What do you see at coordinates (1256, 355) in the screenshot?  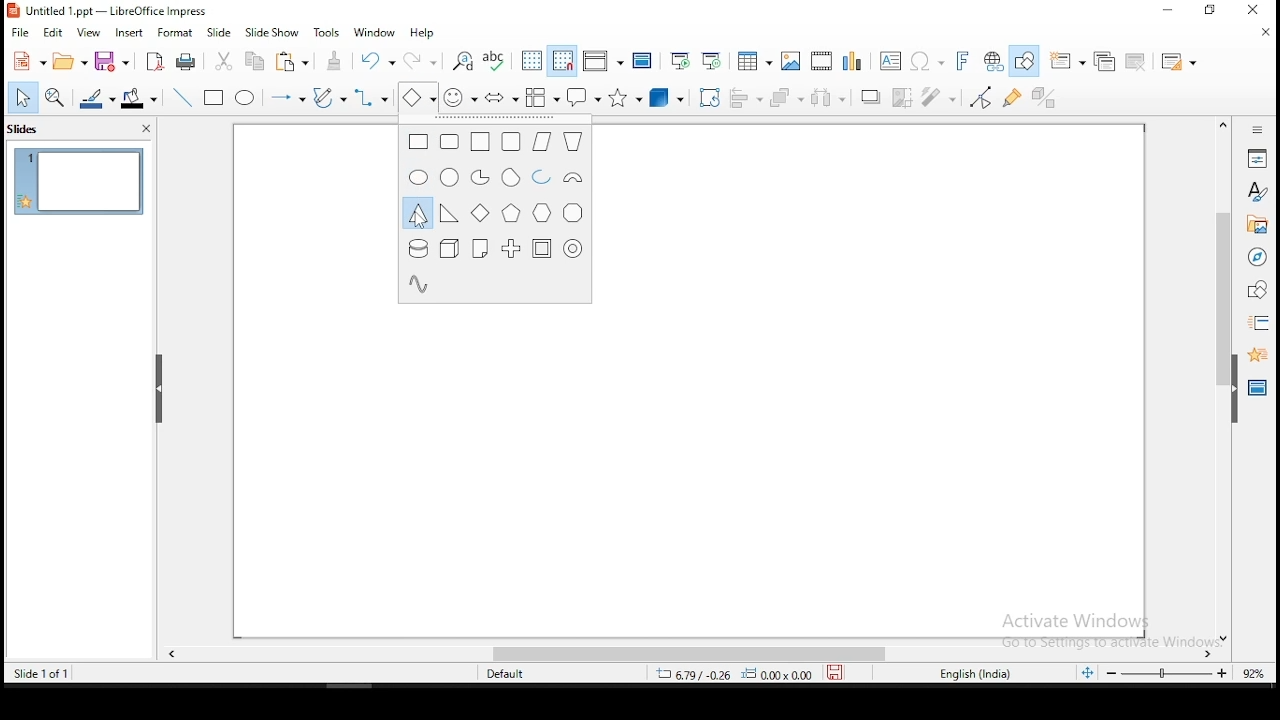 I see `animation` at bounding box center [1256, 355].